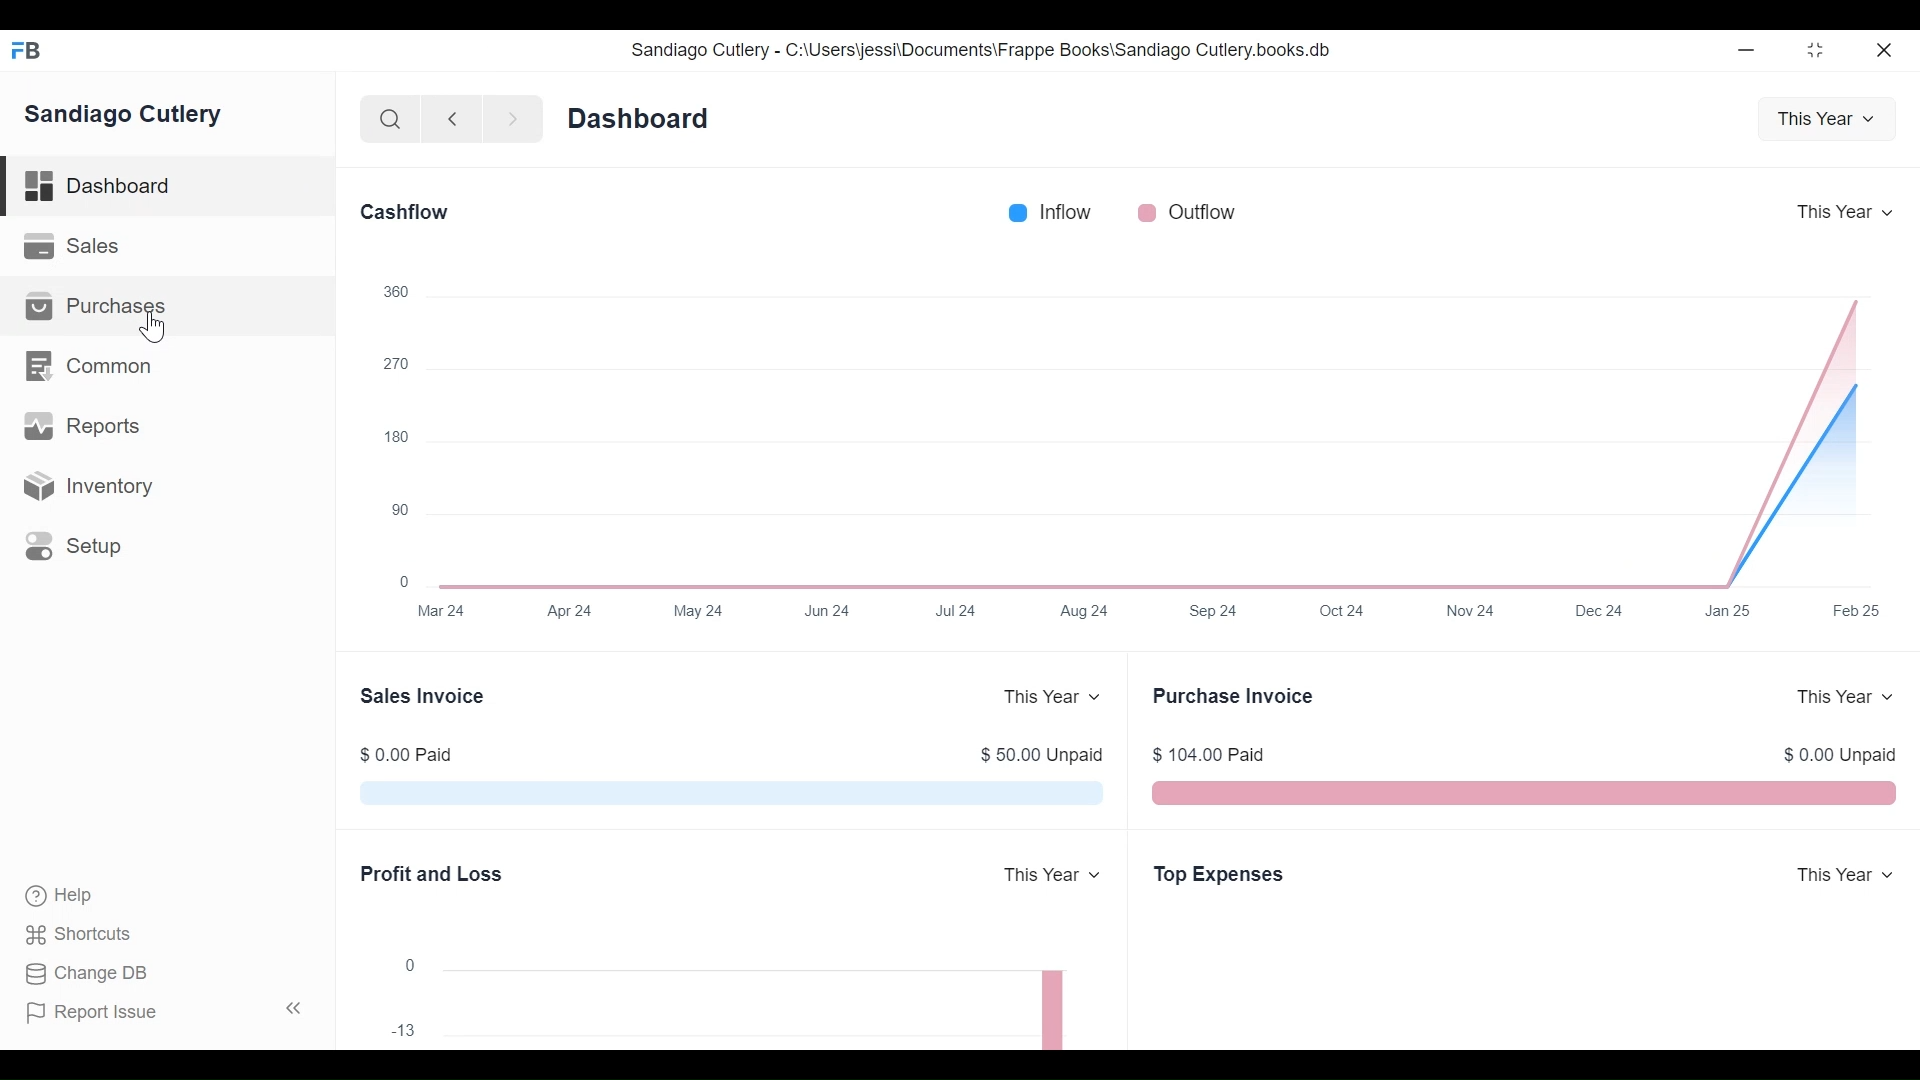  Describe the element at coordinates (397, 292) in the screenshot. I see `360` at that location.